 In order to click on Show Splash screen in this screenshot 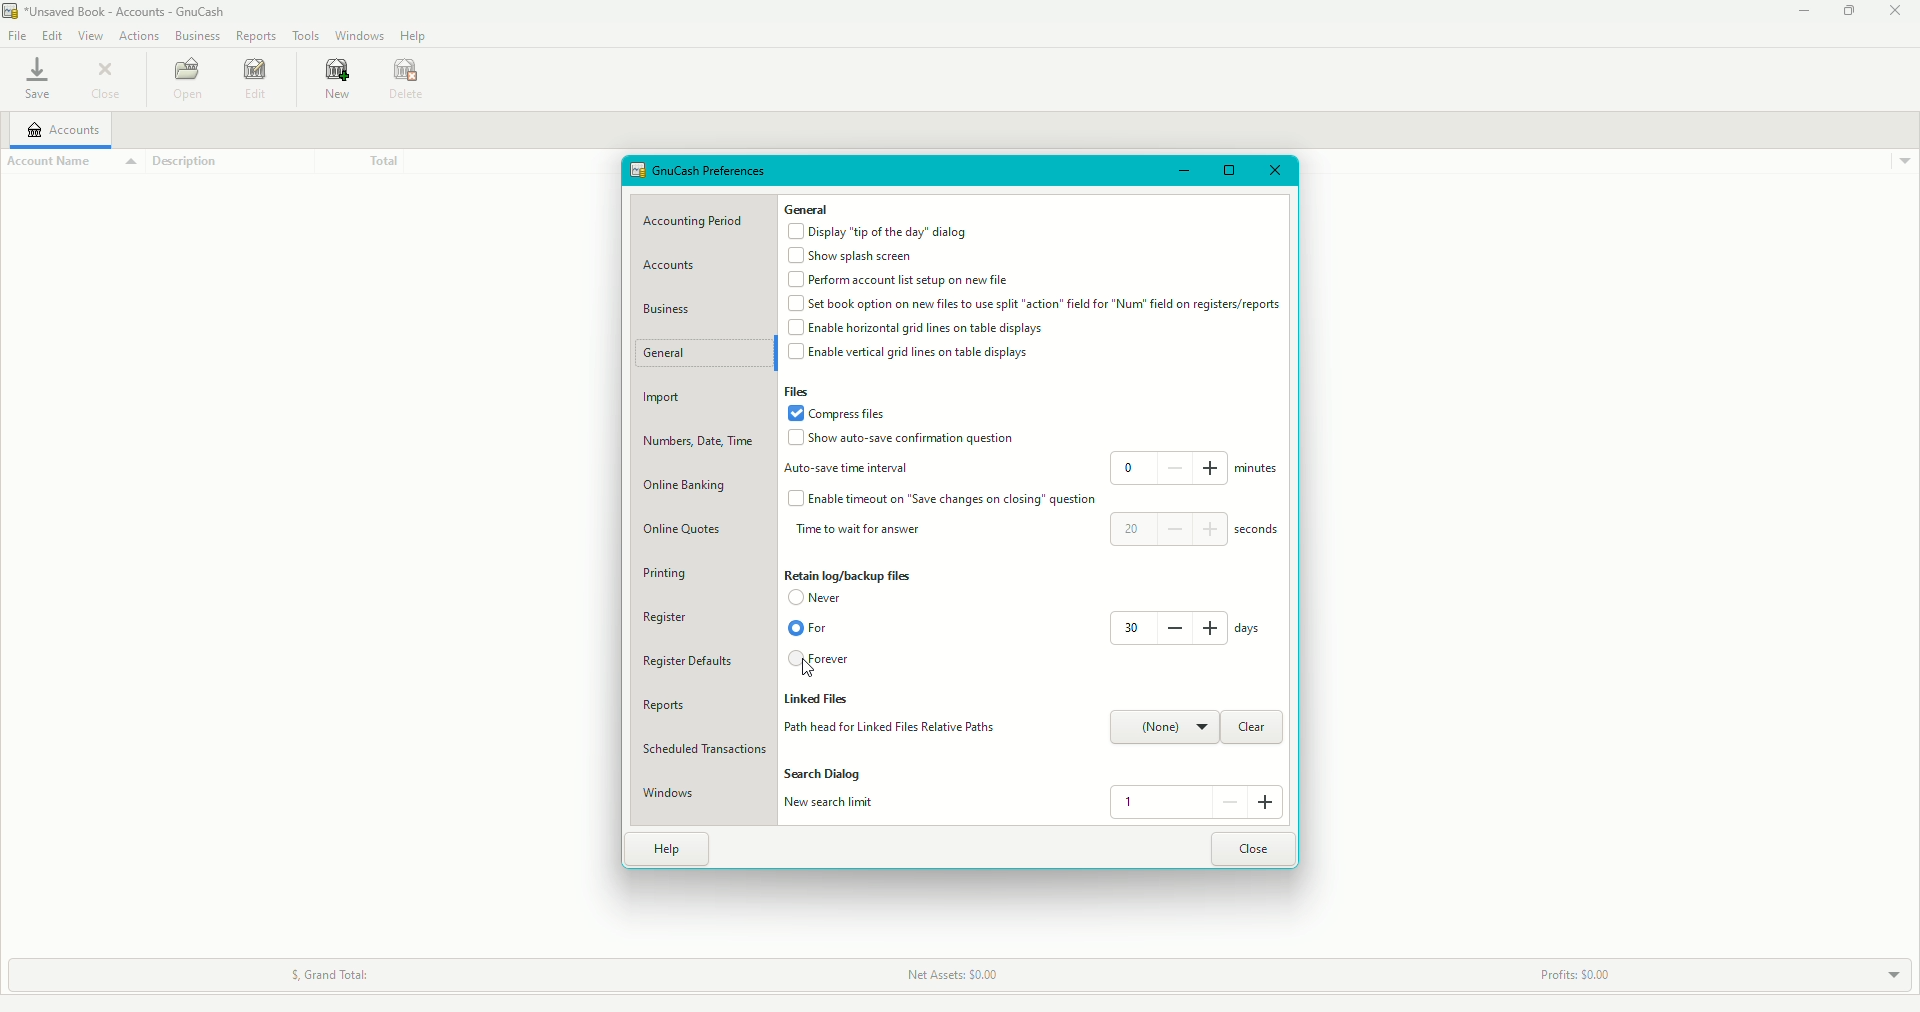, I will do `click(854, 256)`.